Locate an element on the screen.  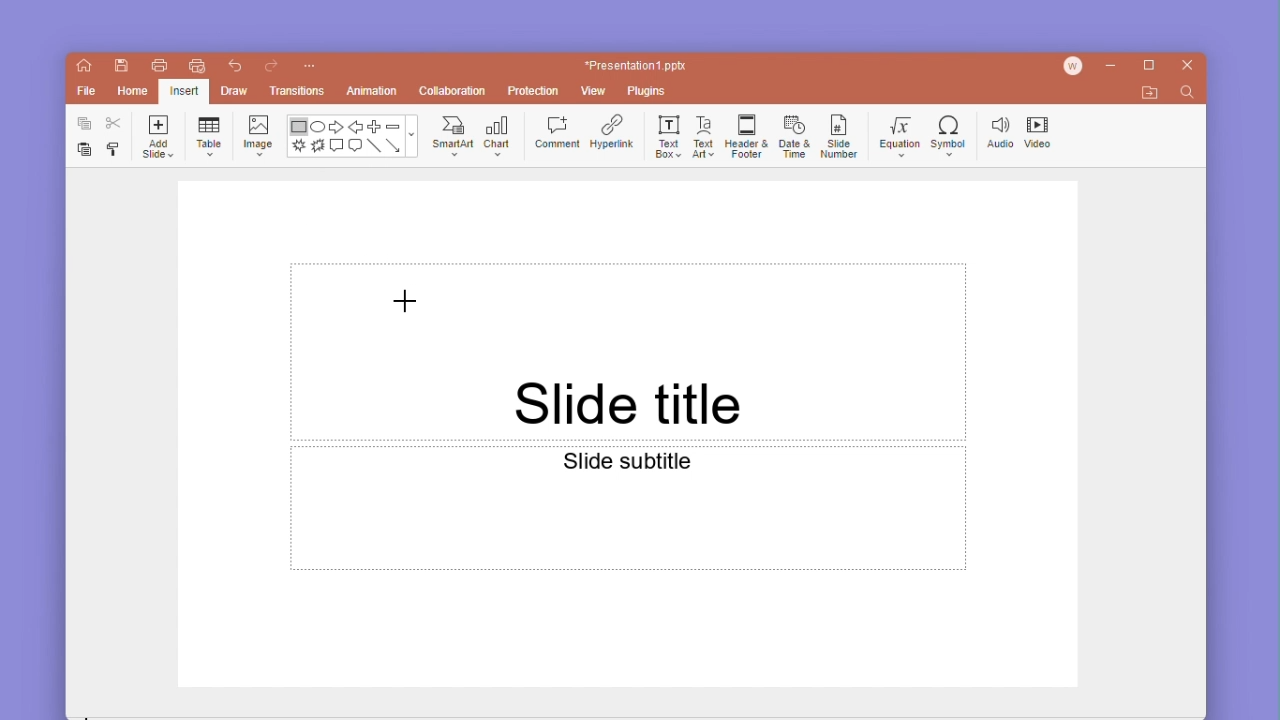
forward arrow is located at coordinates (336, 125).